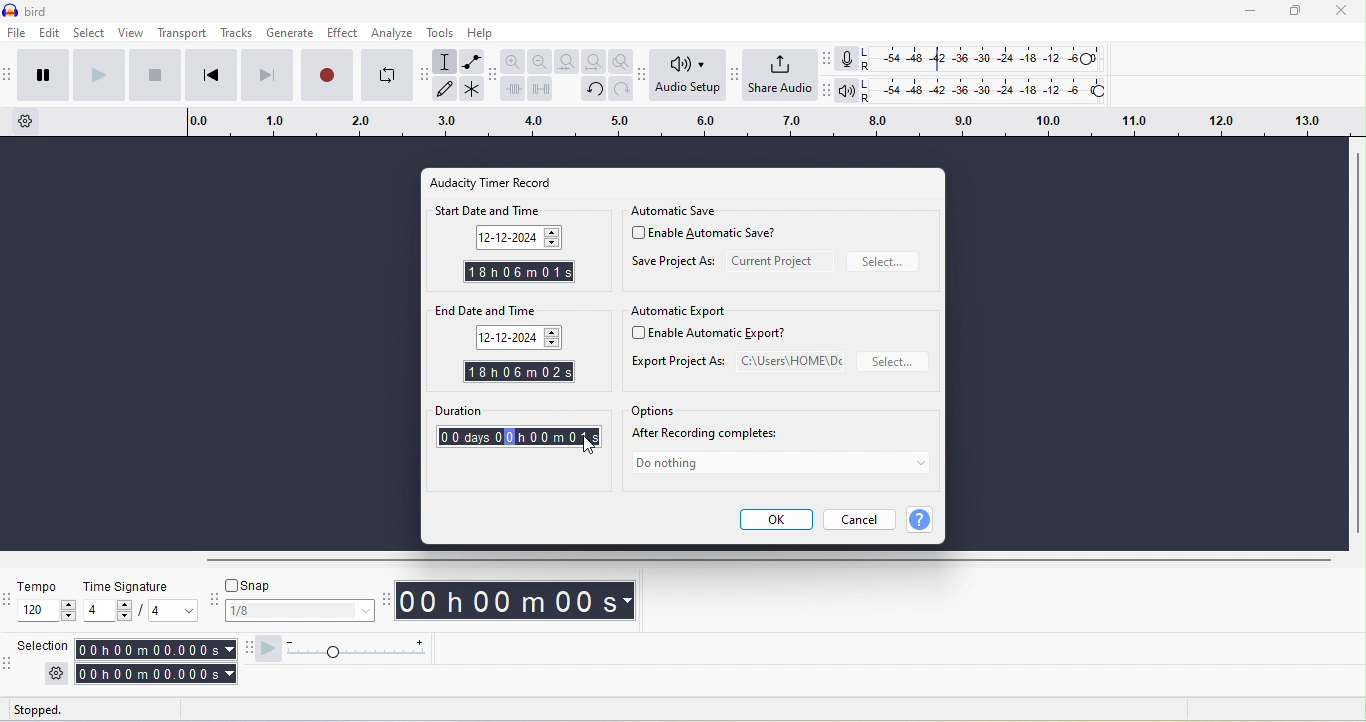 This screenshot has width=1366, height=722. I want to click on title, so click(41, 10).